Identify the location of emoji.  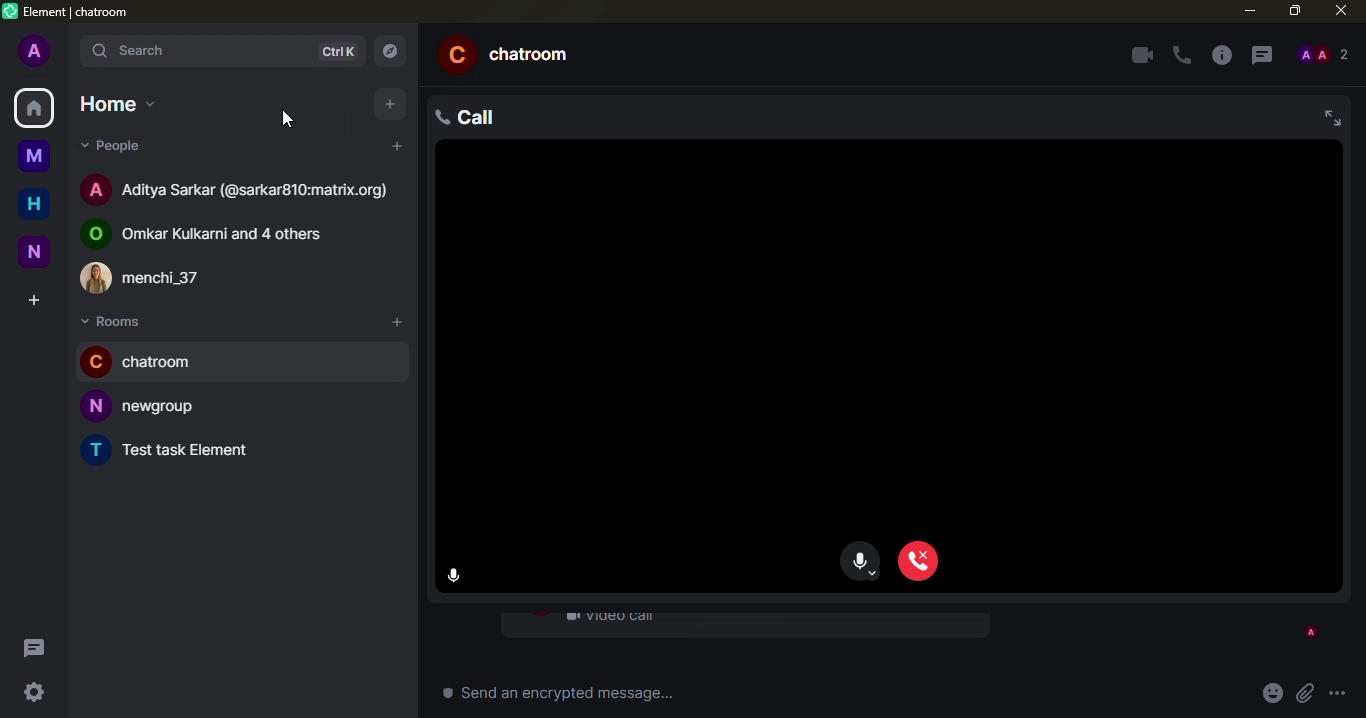
(1270, 694).